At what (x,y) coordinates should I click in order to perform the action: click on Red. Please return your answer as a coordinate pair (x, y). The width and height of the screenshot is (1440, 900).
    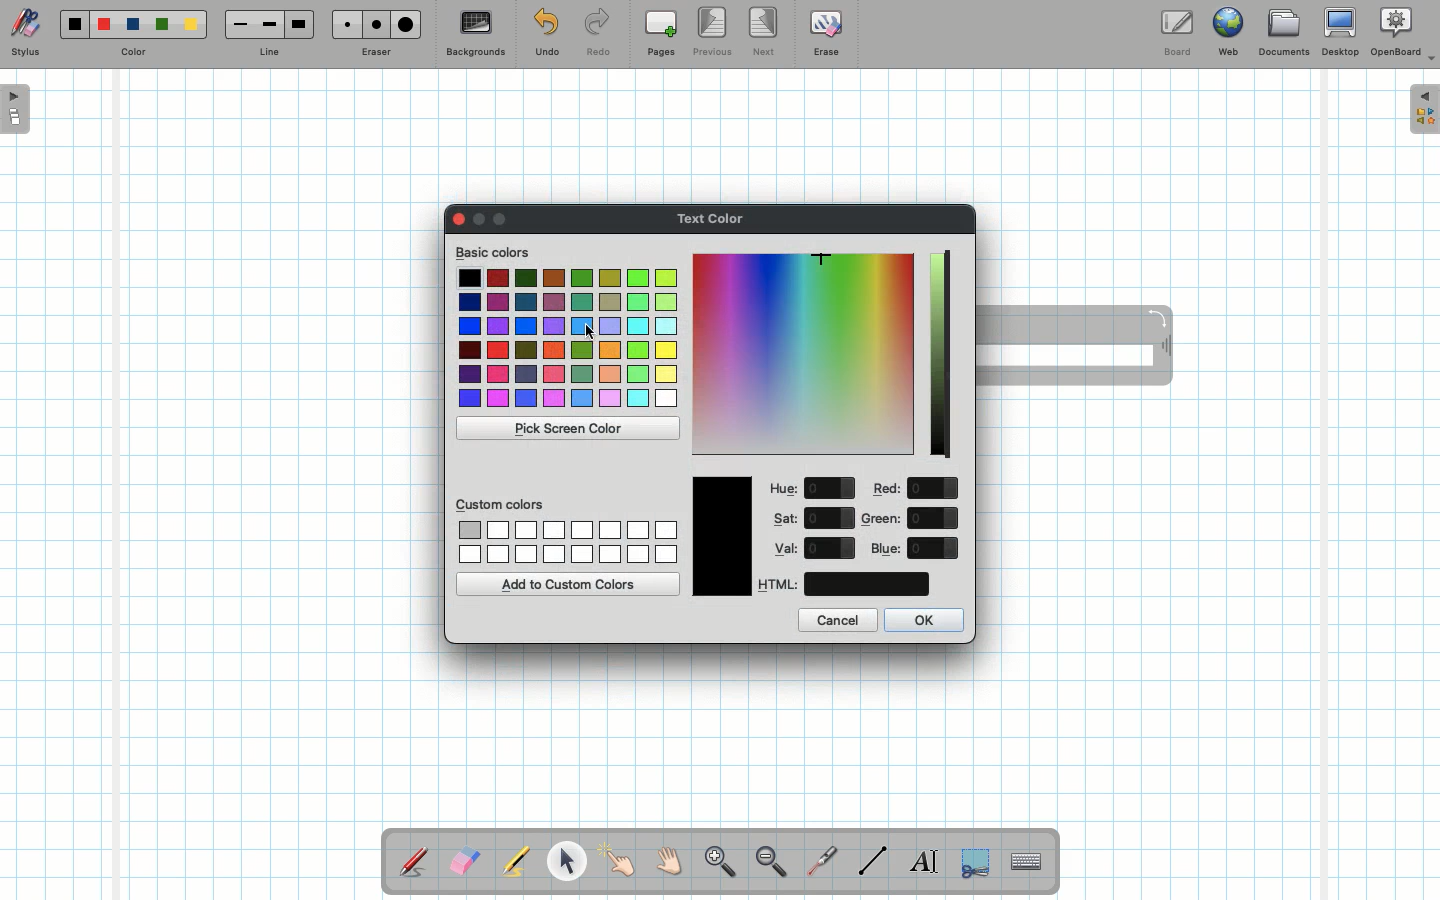
    Looking at the image, I should click on (105, 25).